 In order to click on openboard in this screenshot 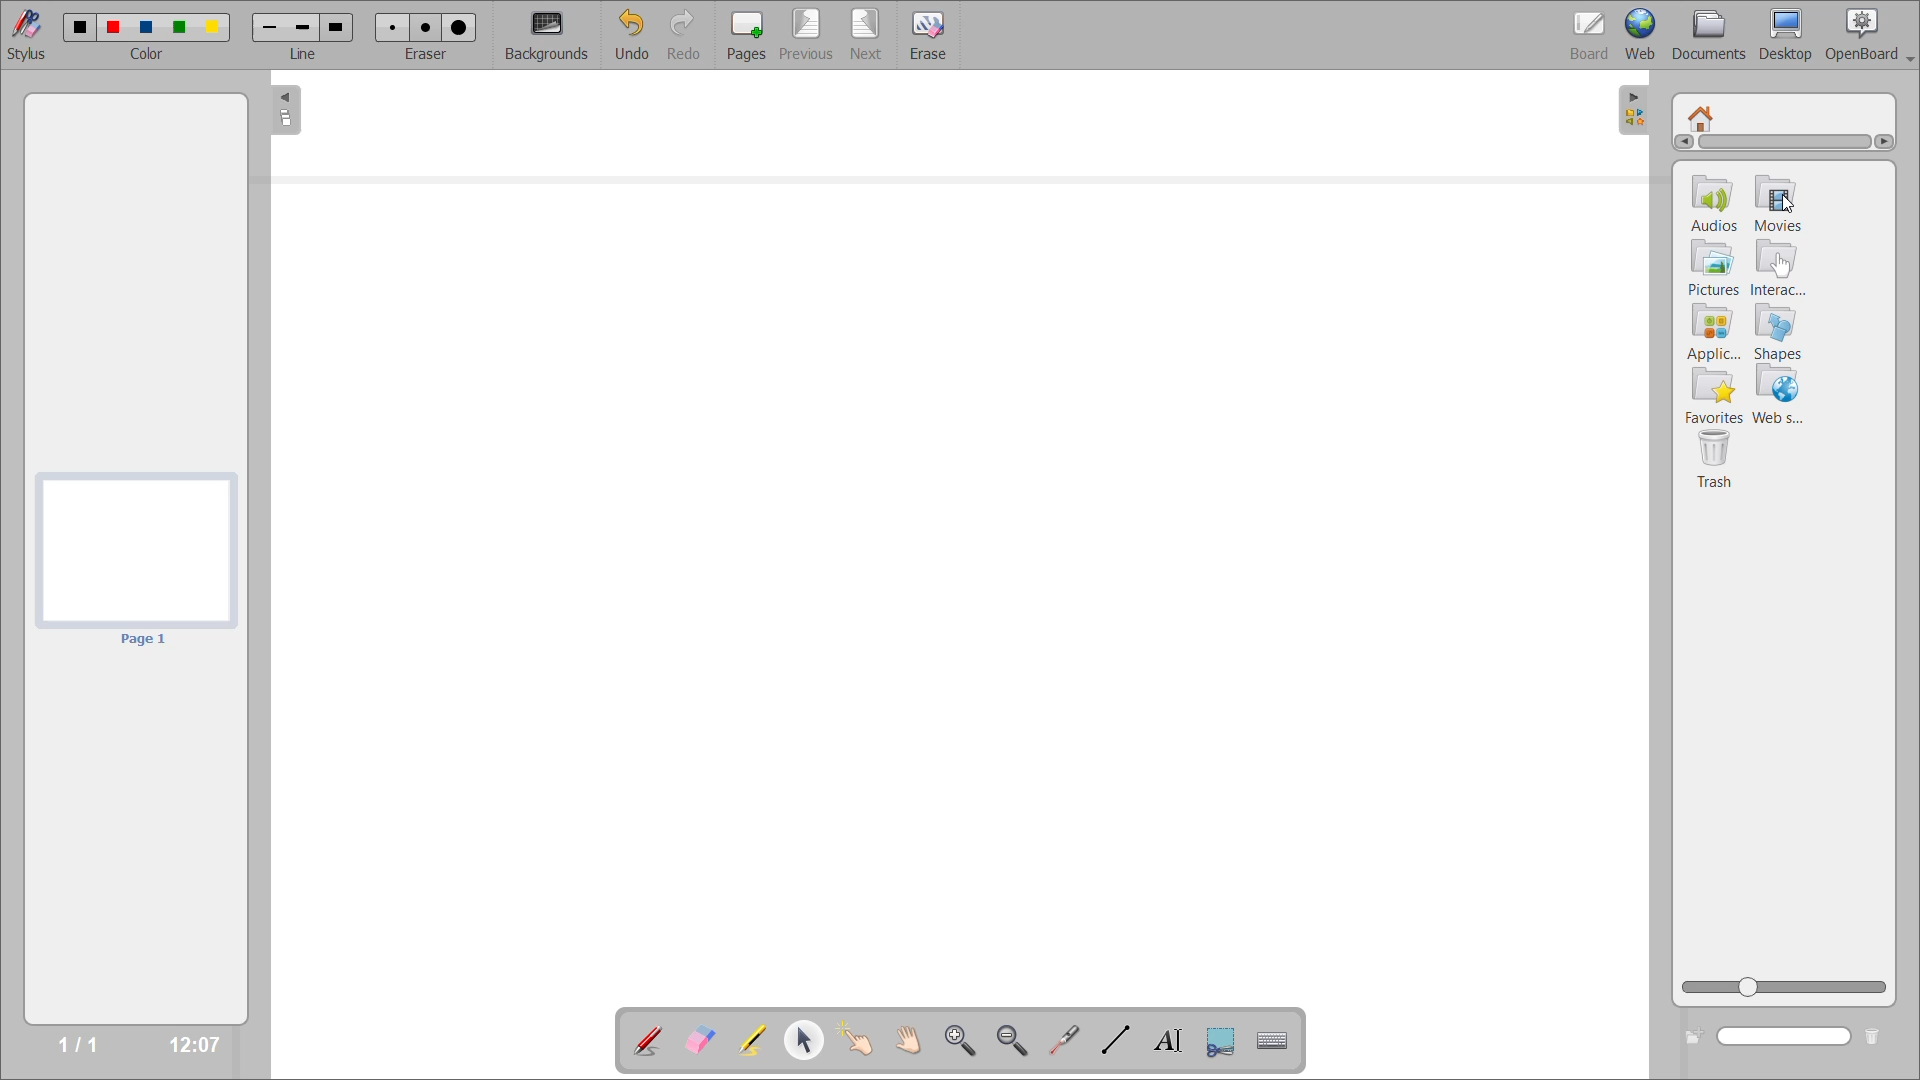, I will do `click(1872, 32)`.